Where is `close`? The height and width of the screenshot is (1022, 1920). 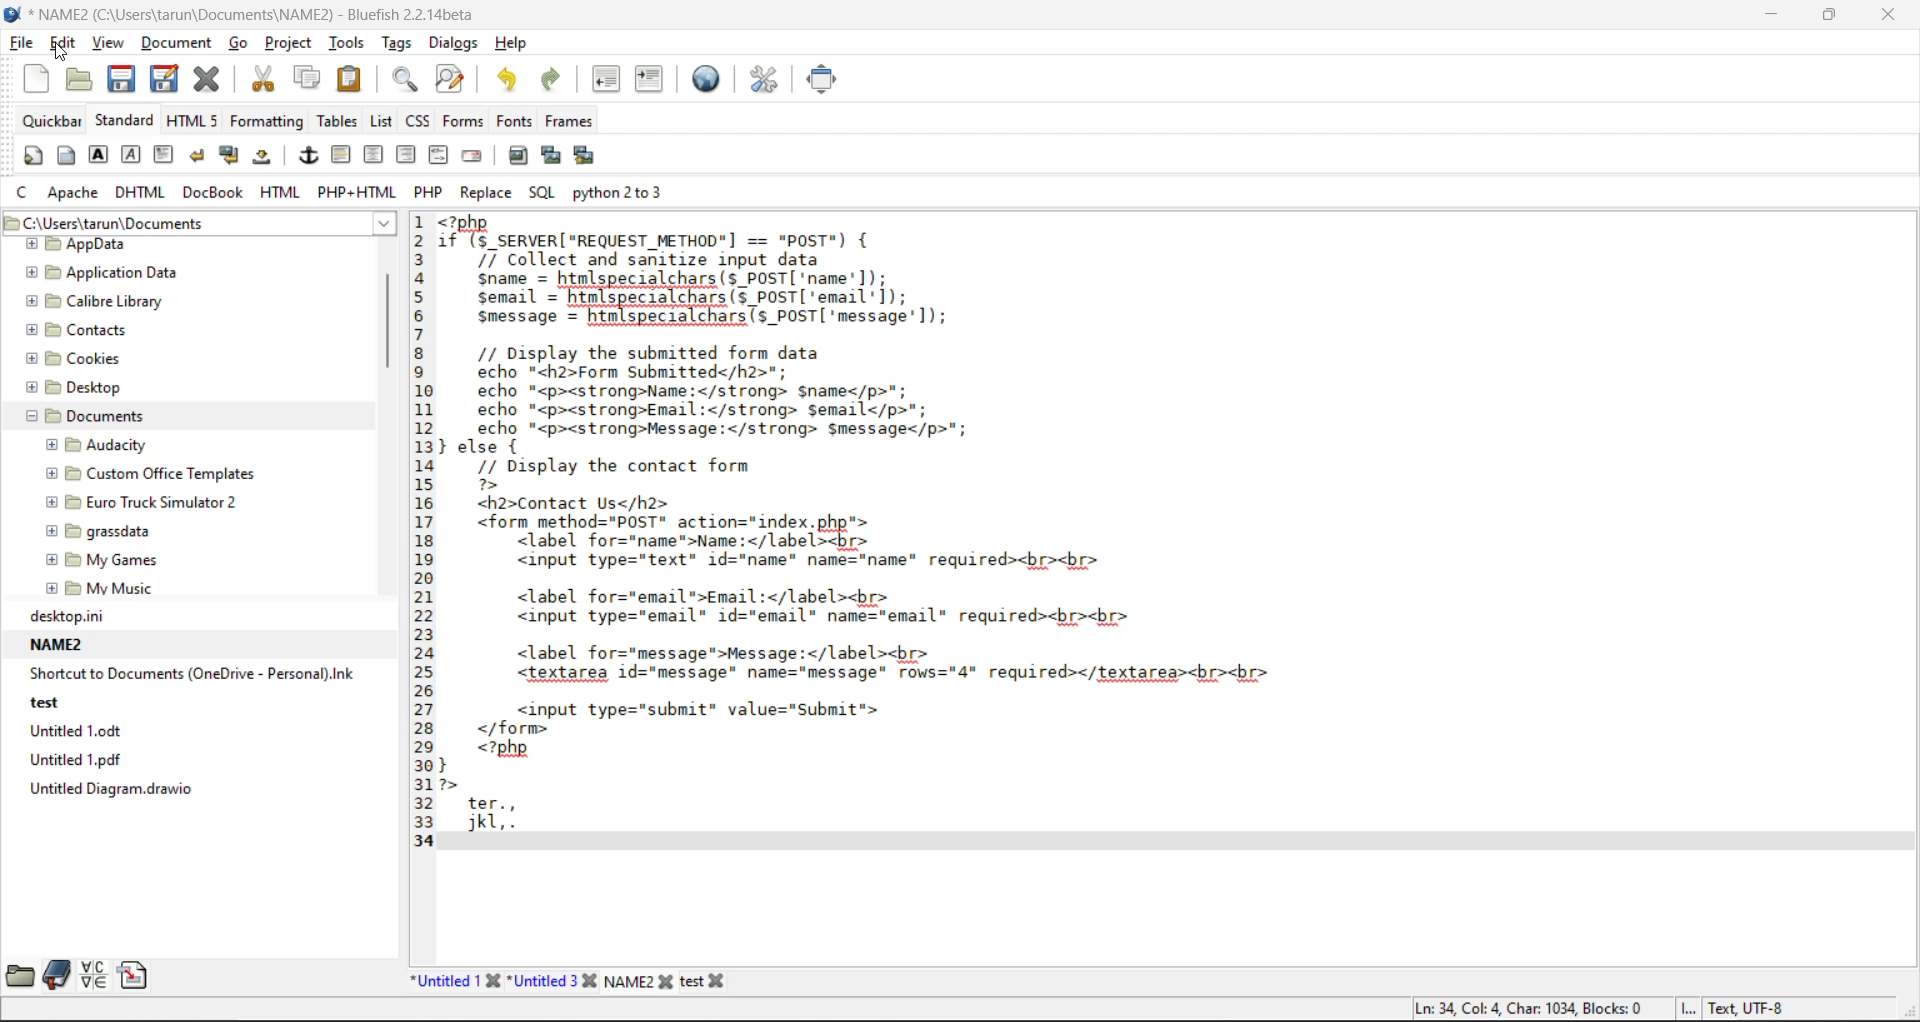 close is located at coordinates (1894, 16).